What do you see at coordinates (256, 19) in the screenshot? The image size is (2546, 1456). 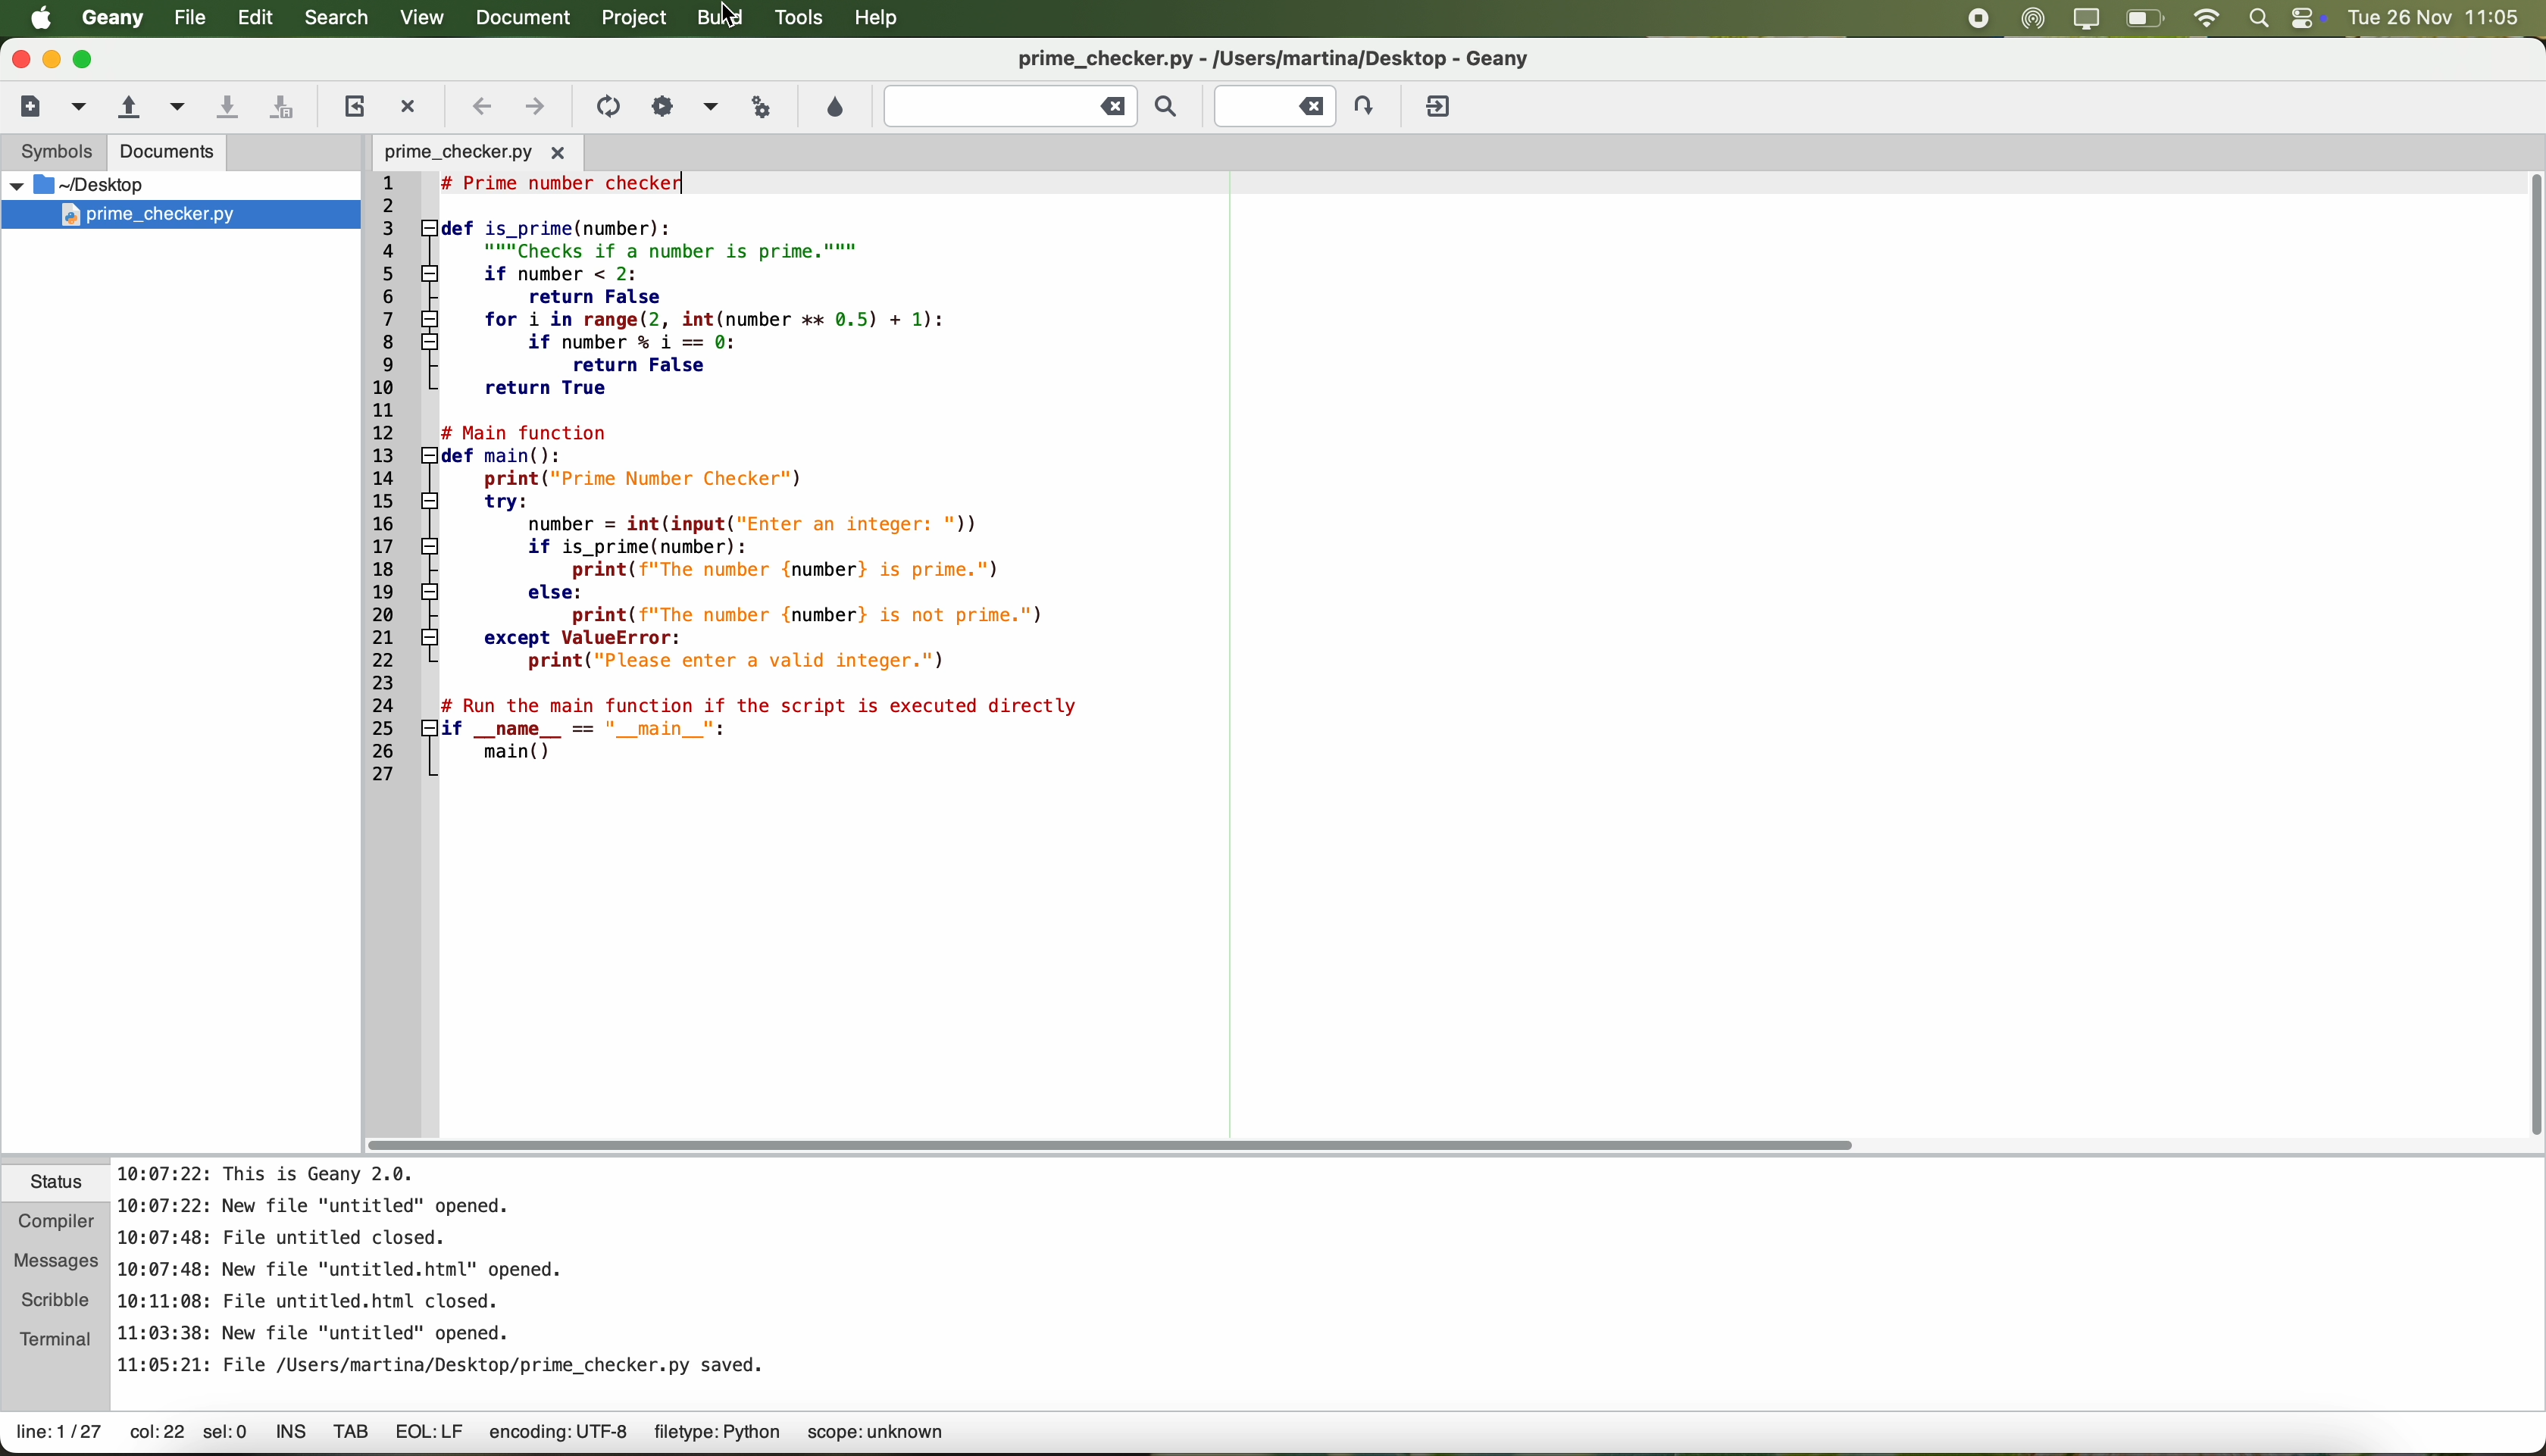 I see `edit` at bounding box center [256, 19].